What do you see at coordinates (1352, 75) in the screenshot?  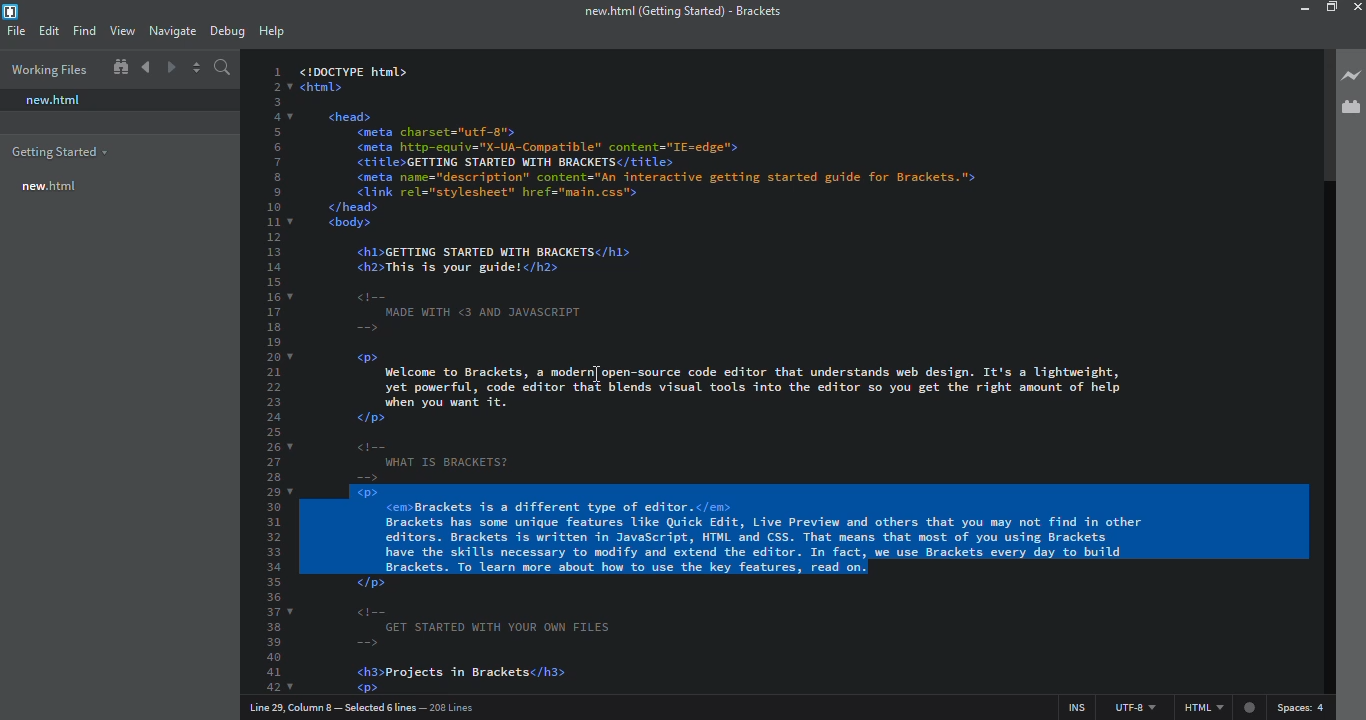 I see `live preview` at bounding box center [1352, 75].